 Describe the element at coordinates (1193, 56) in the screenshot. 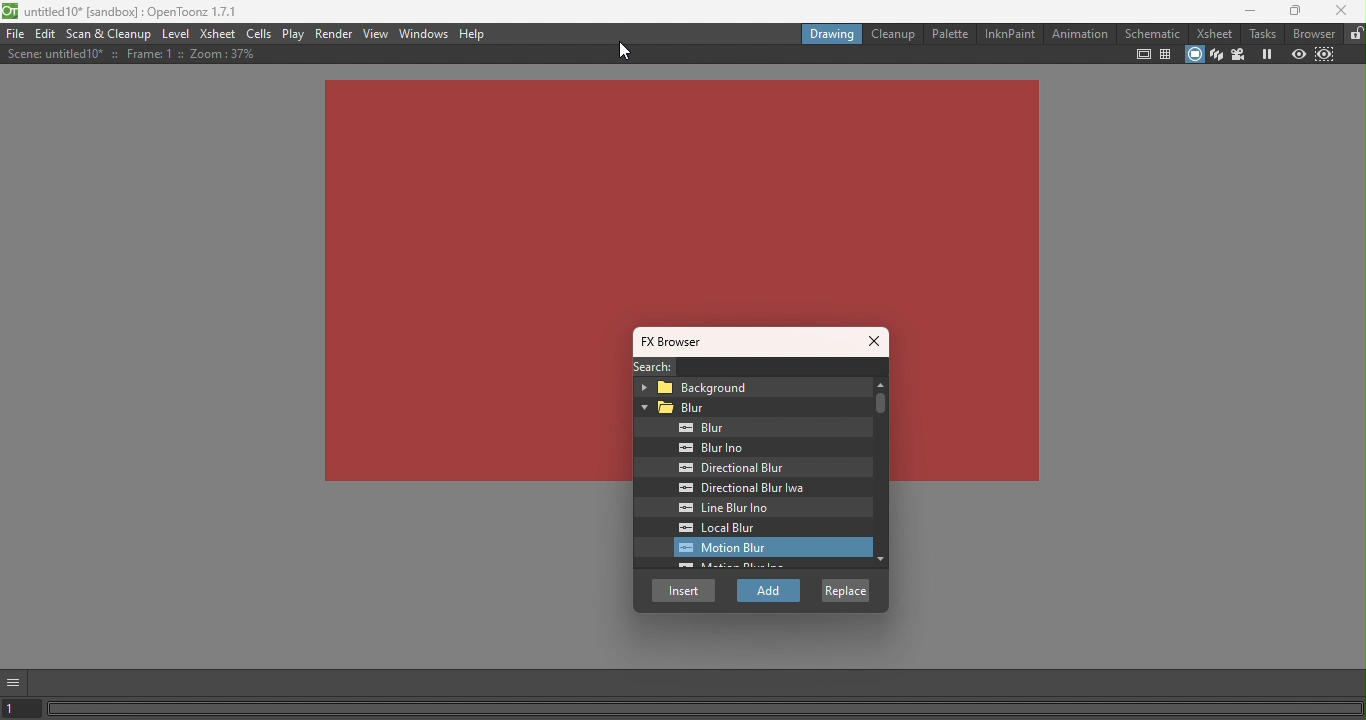

I see `Camera stand view` at that location.